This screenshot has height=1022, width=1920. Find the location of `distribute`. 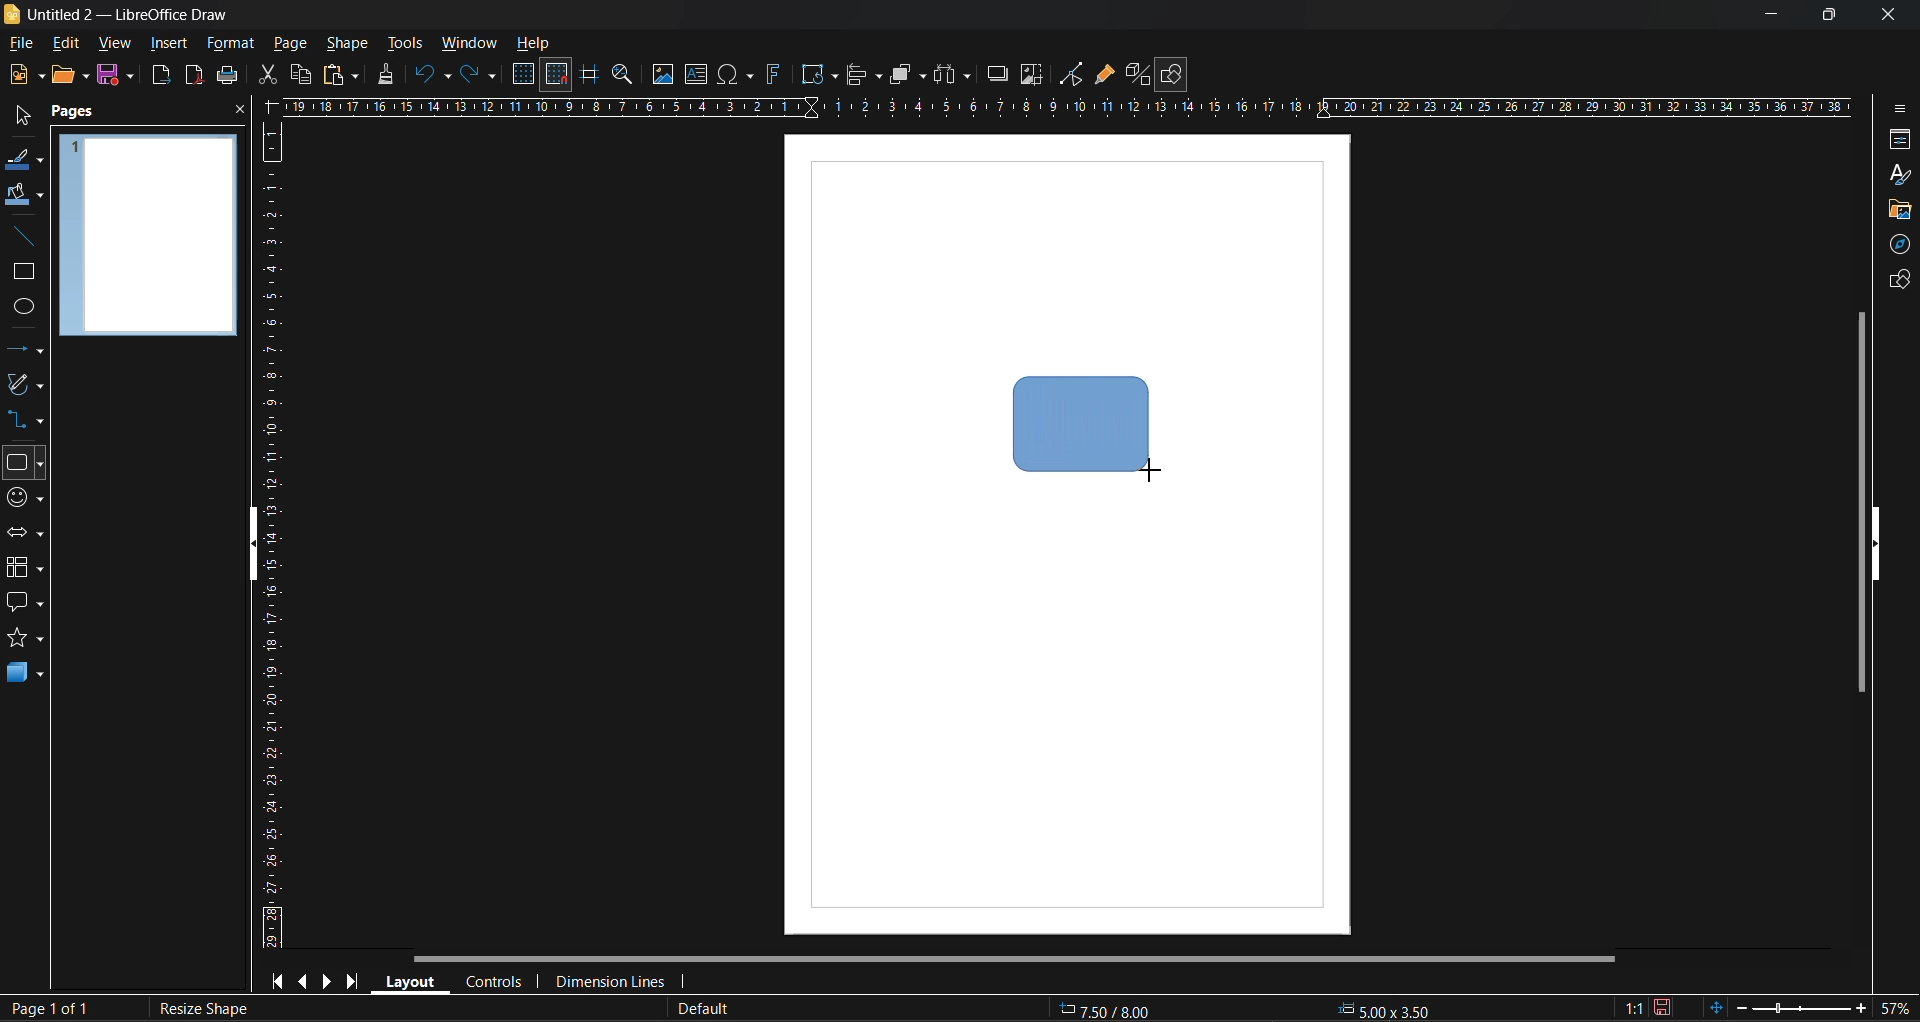

distribute is located at coordinates (955, 75).